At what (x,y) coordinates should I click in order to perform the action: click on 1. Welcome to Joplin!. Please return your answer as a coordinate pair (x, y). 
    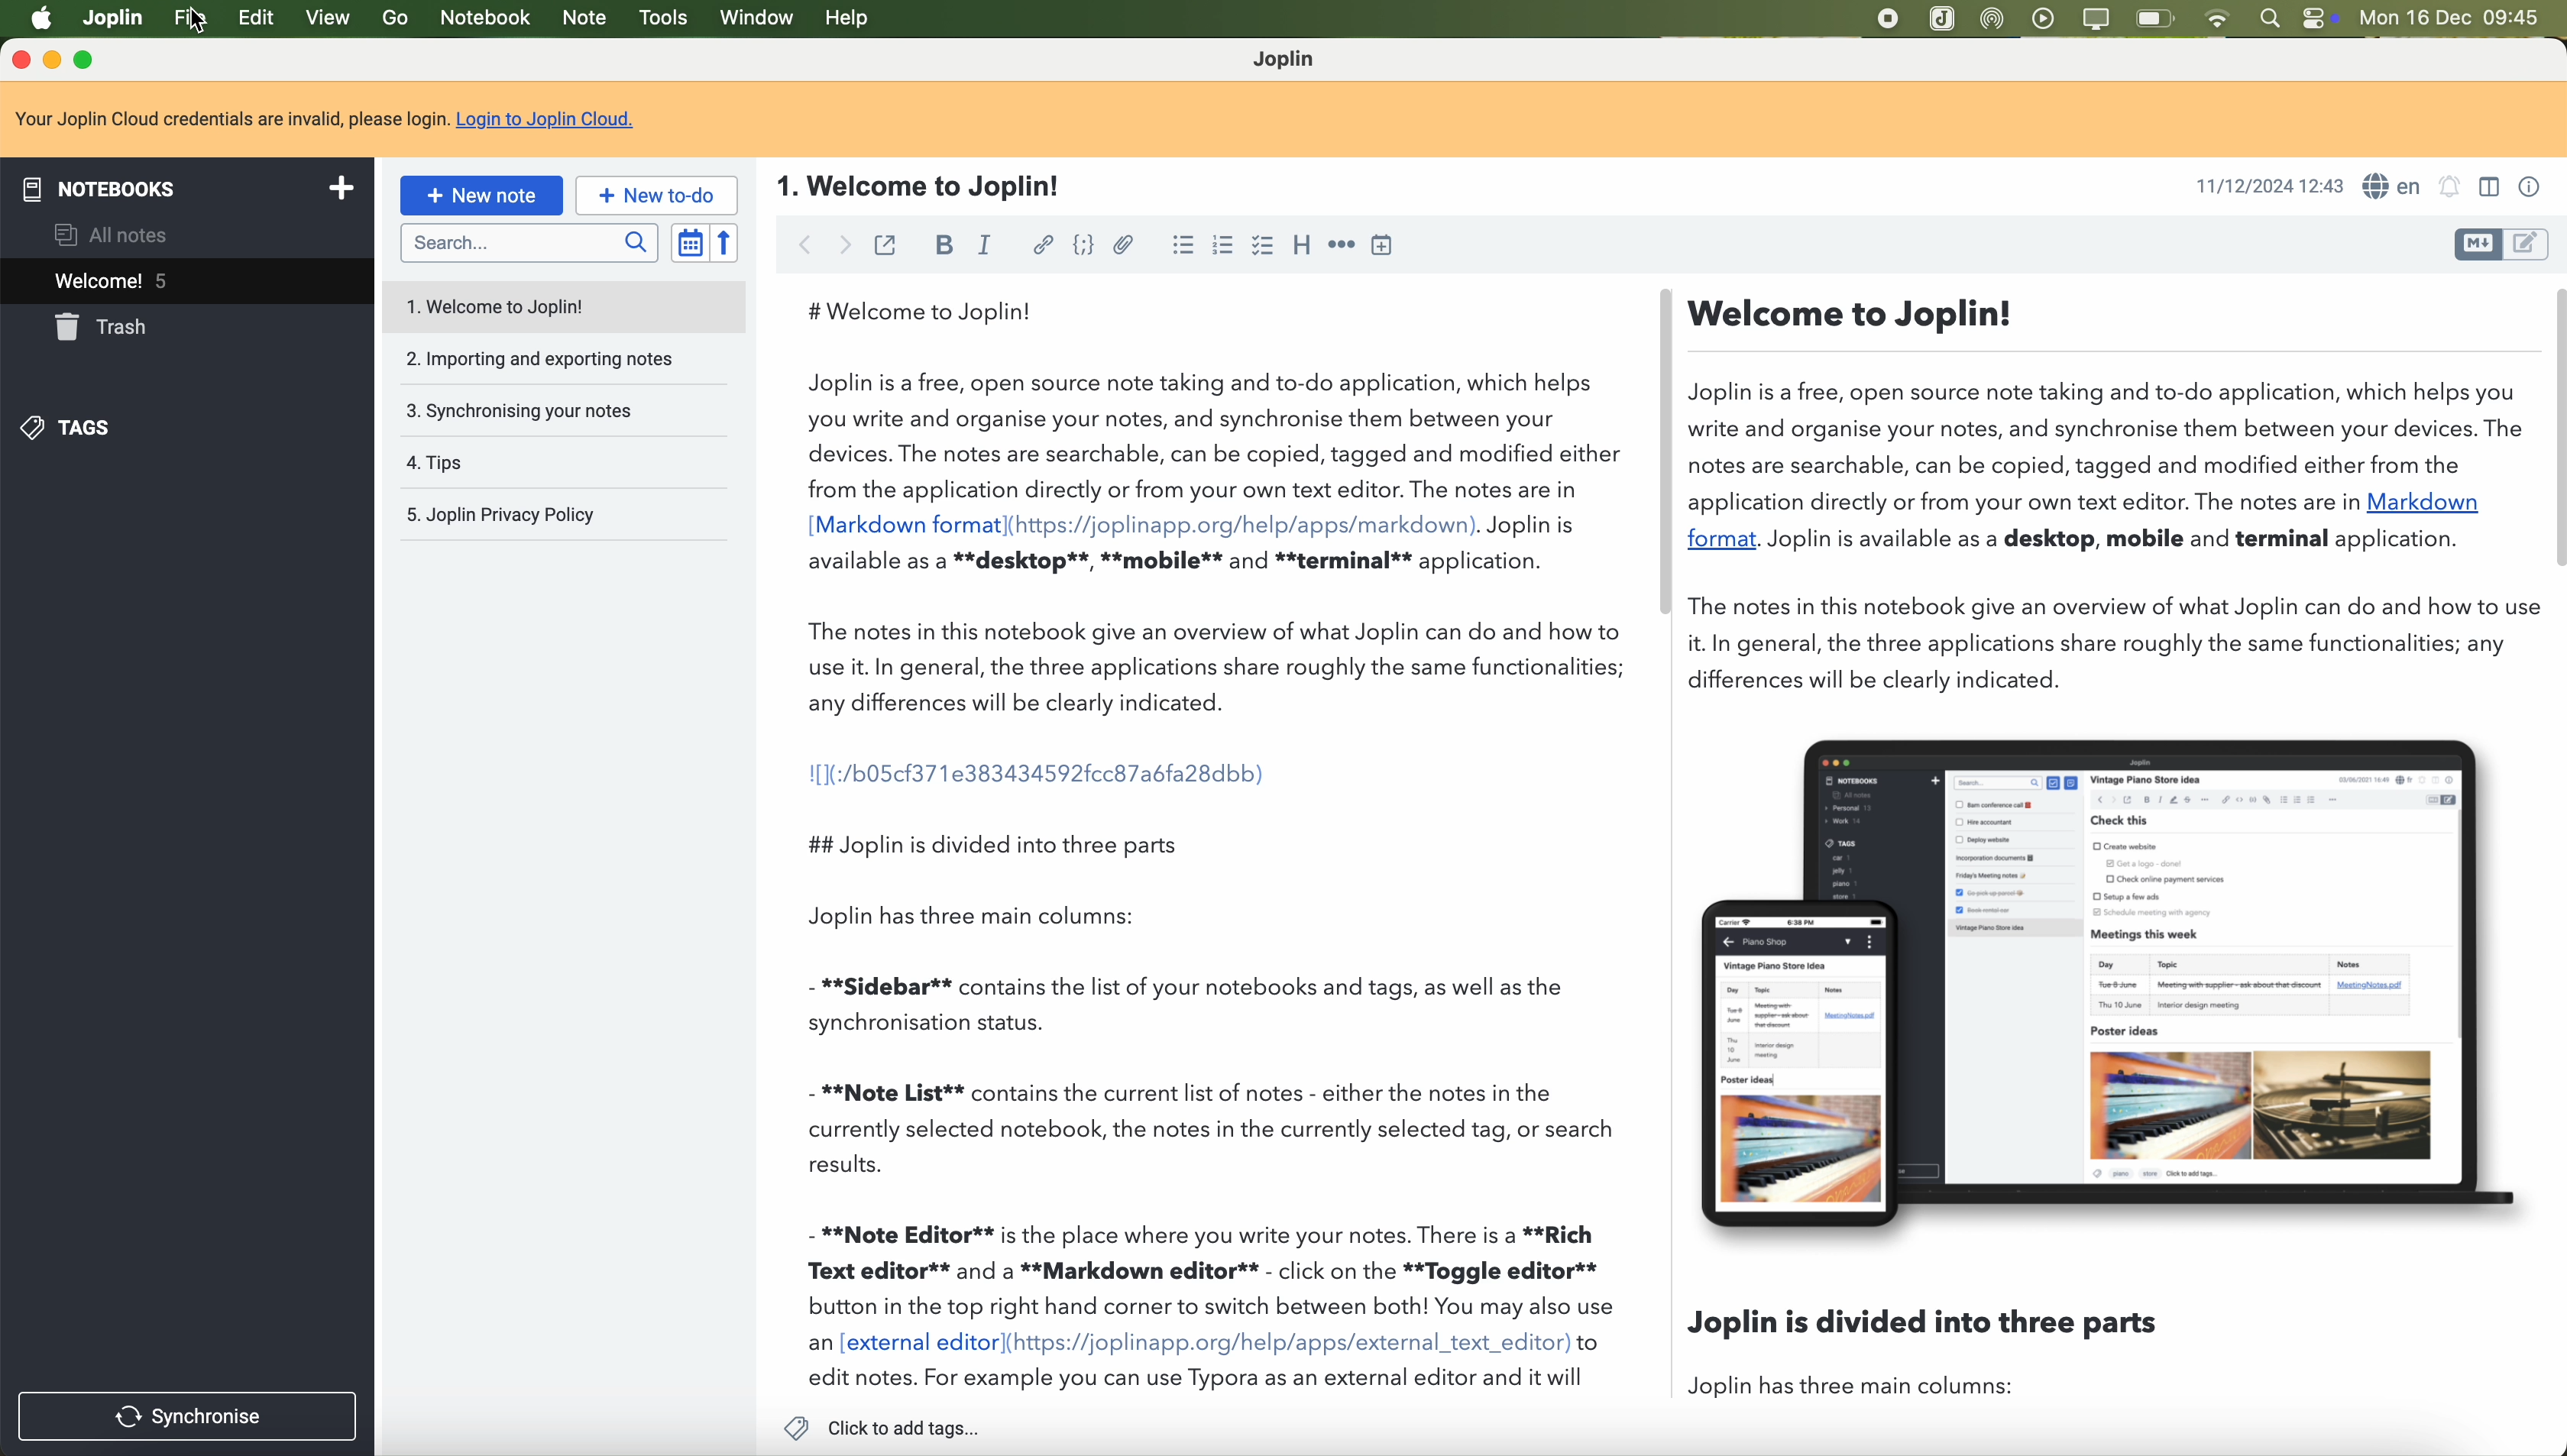
    Looking at the image, I should click on (513, 309).